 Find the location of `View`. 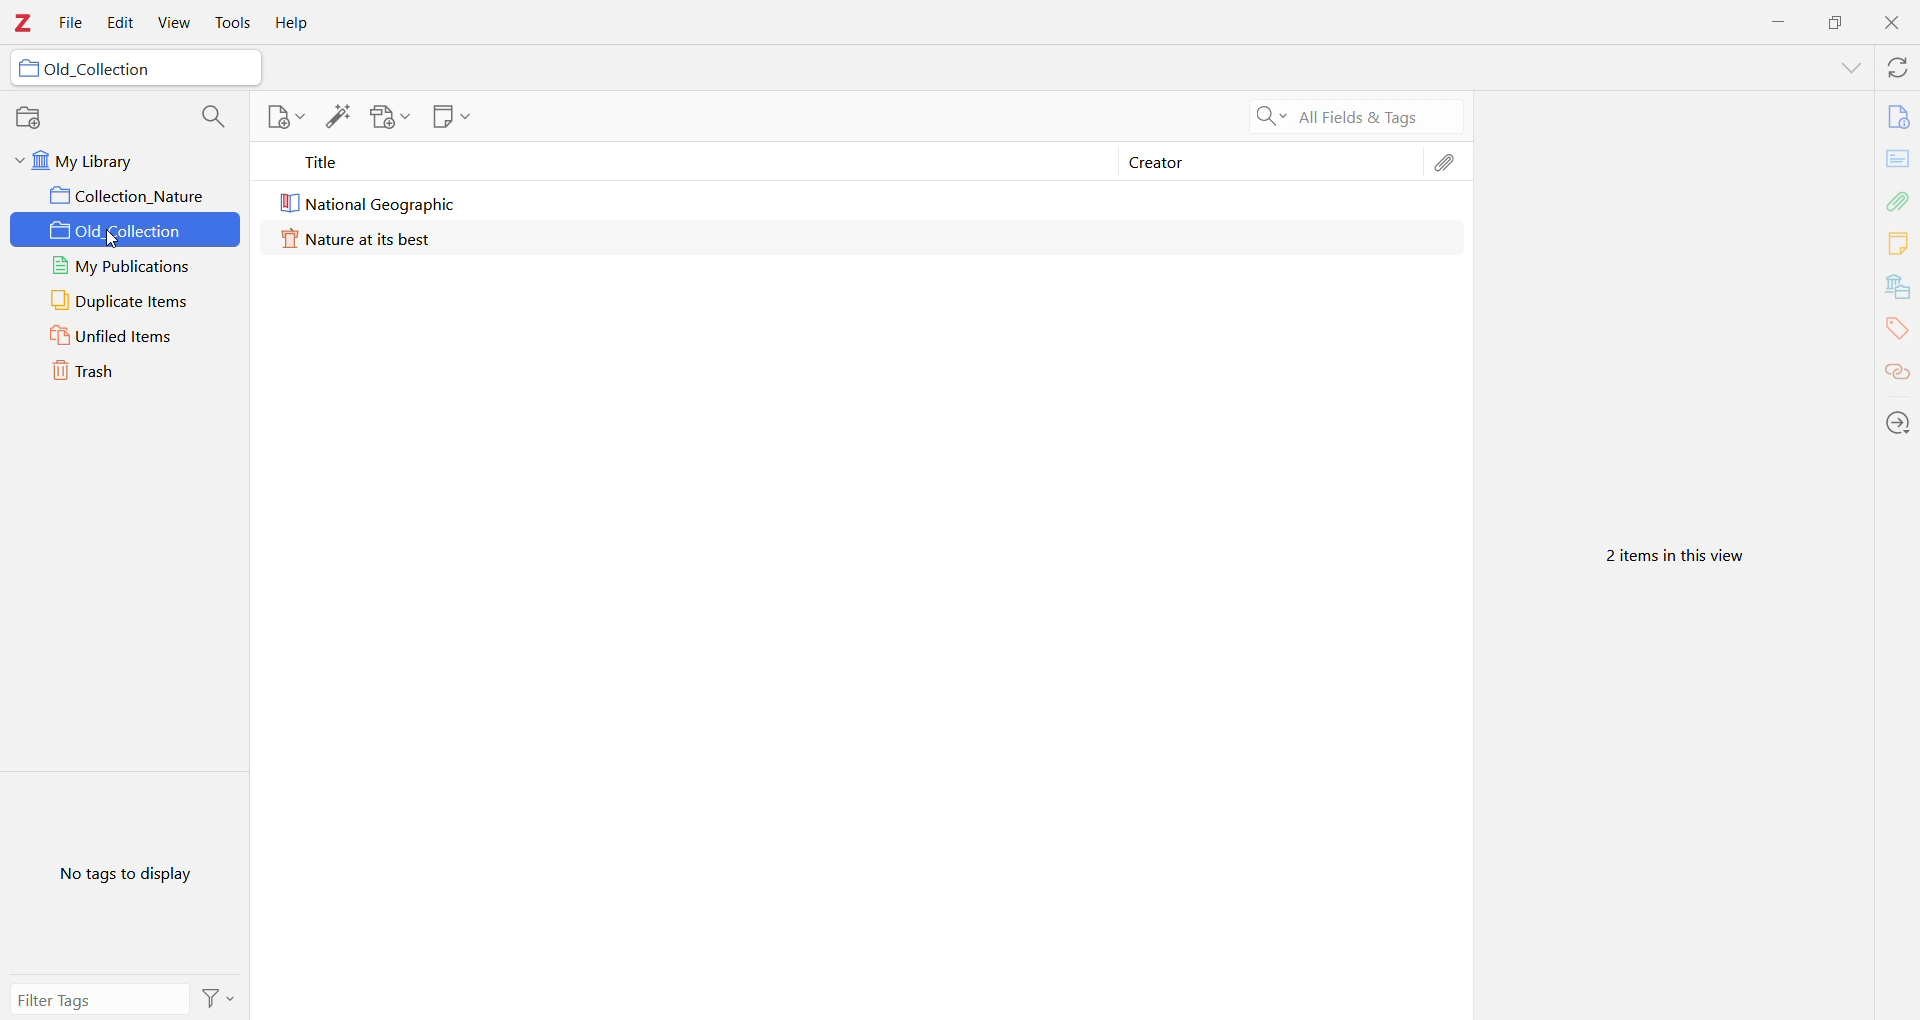

View is located at coordinates (174, 24).